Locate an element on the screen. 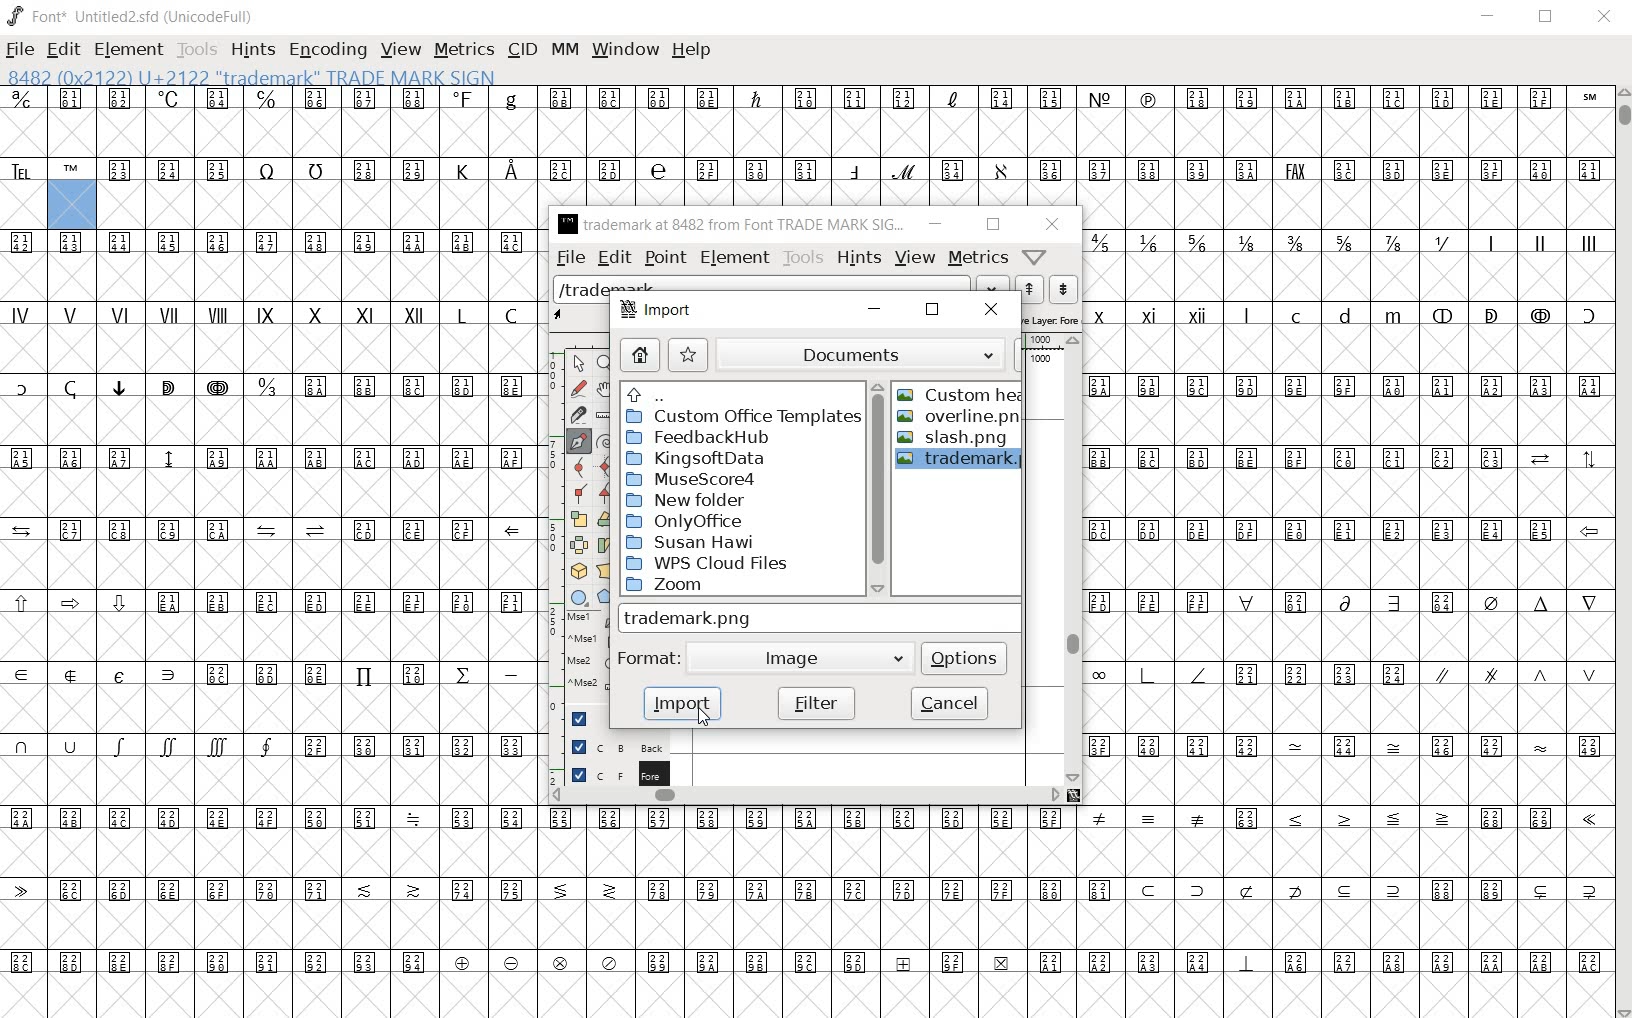 The height and width of the screenshot is (1018, 1632). options is located at coordinates (965, 657).